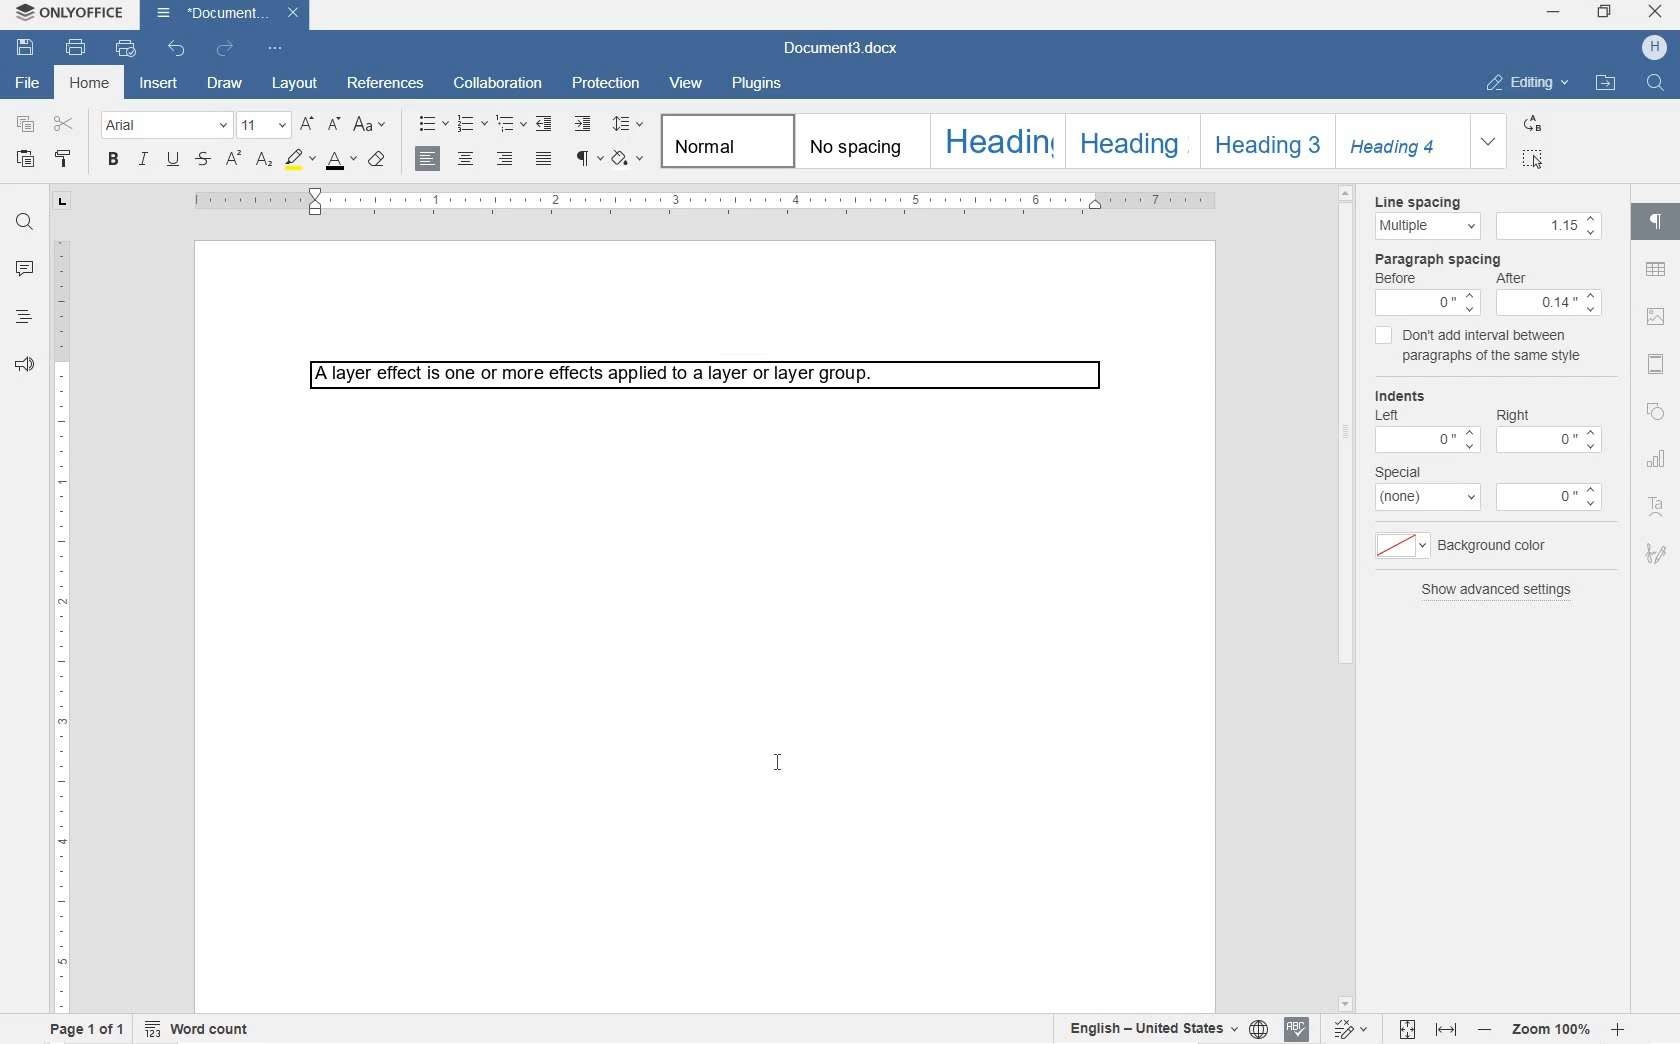 This screenshot has height=1044, width=1680. Describe the element at coordinates (589, 159) in the screenshot. I see `NONPRINTING CHARACTERS` at that location.